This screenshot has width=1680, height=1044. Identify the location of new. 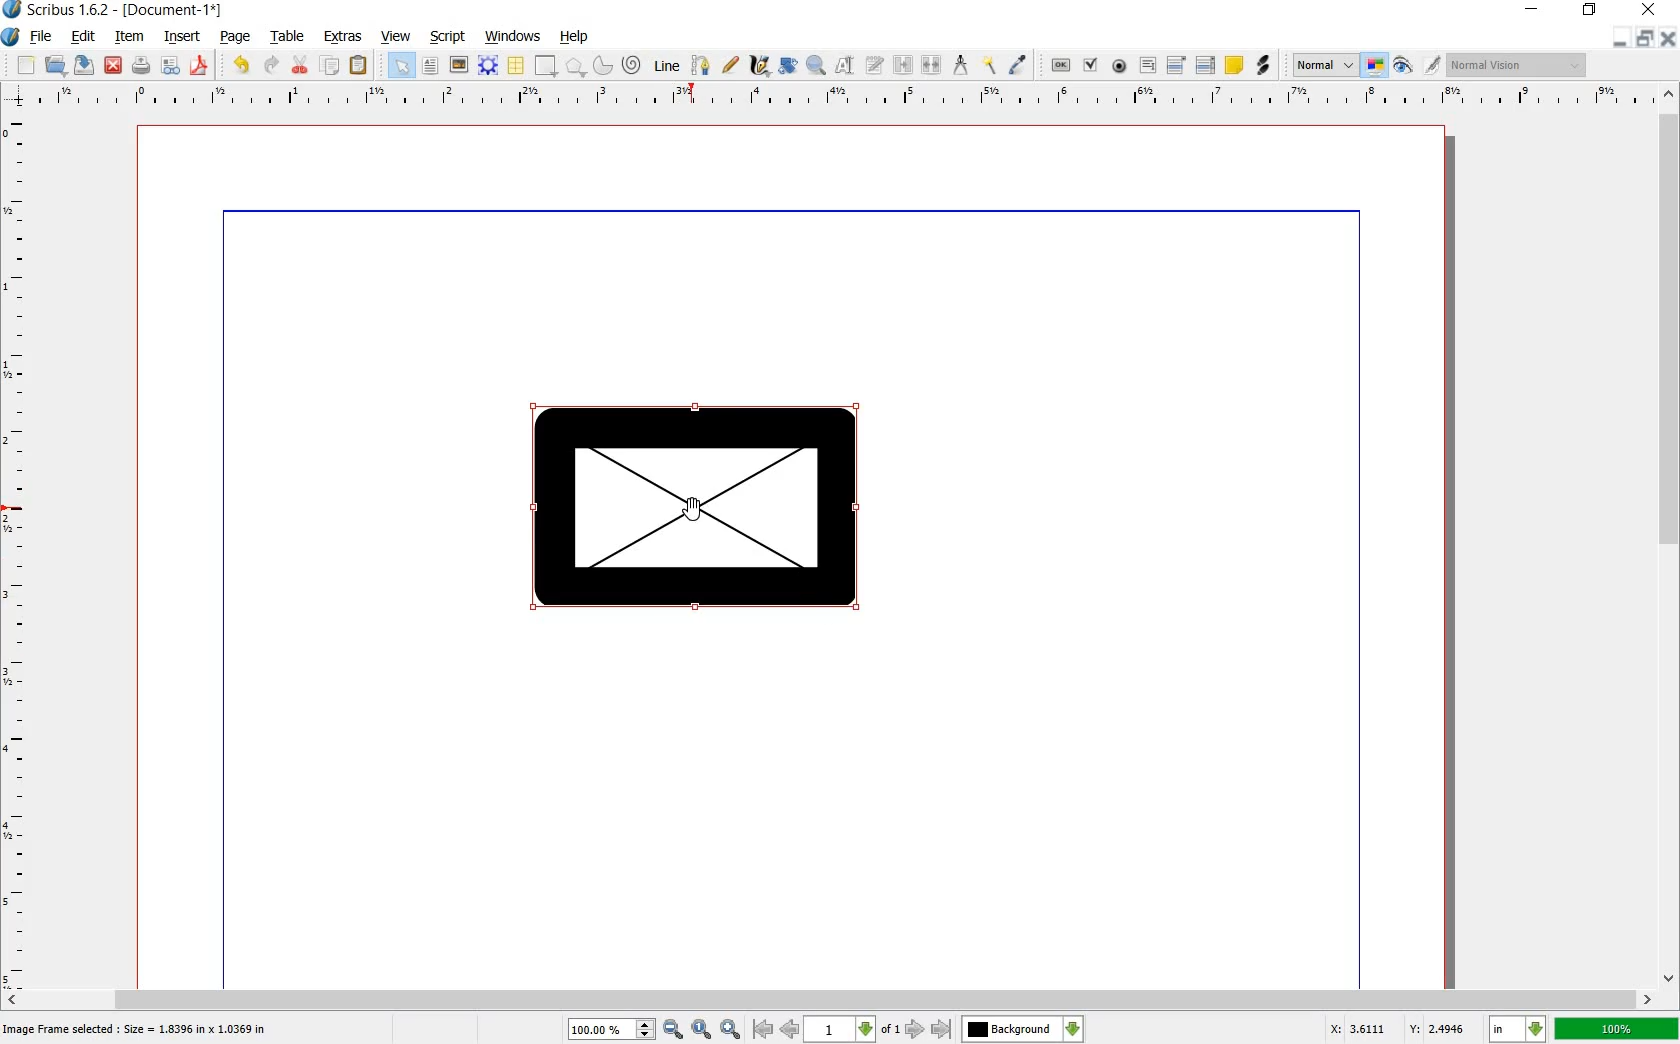
(25, 65).